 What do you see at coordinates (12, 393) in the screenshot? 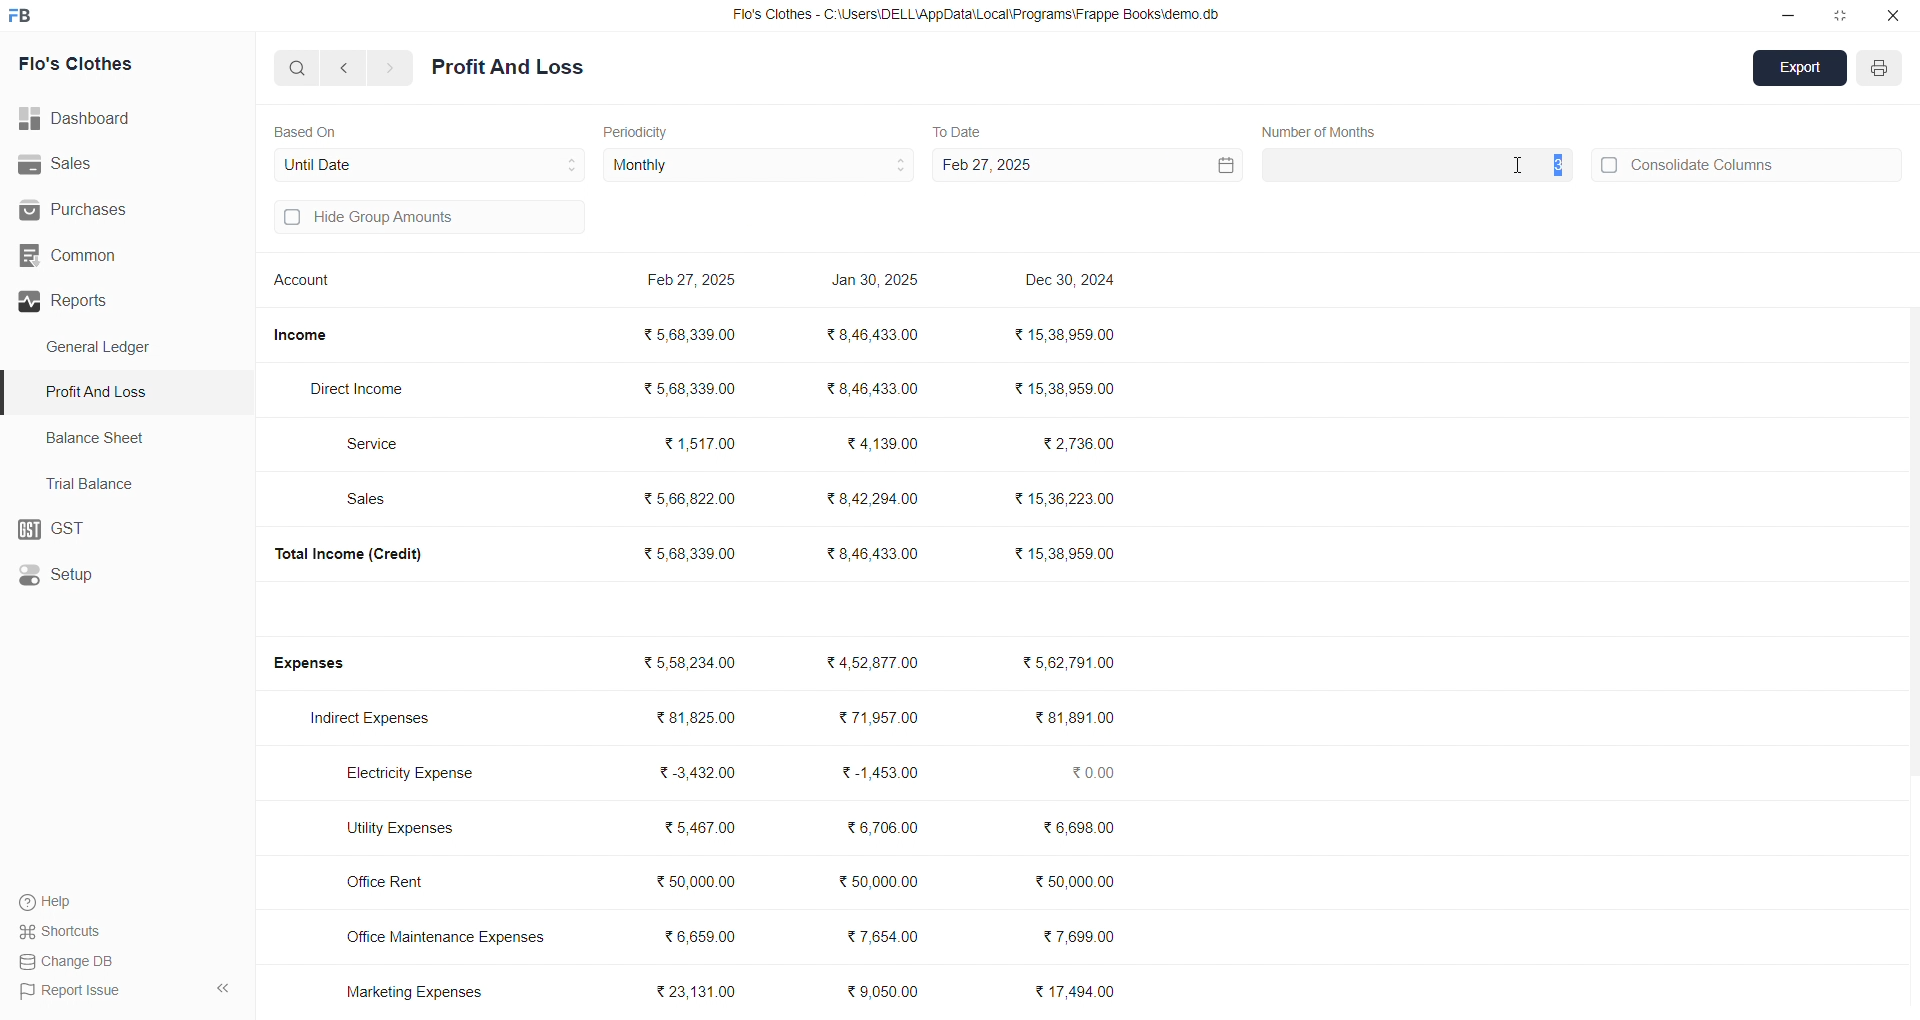
I see `selected` at bounding box center [12, 393].